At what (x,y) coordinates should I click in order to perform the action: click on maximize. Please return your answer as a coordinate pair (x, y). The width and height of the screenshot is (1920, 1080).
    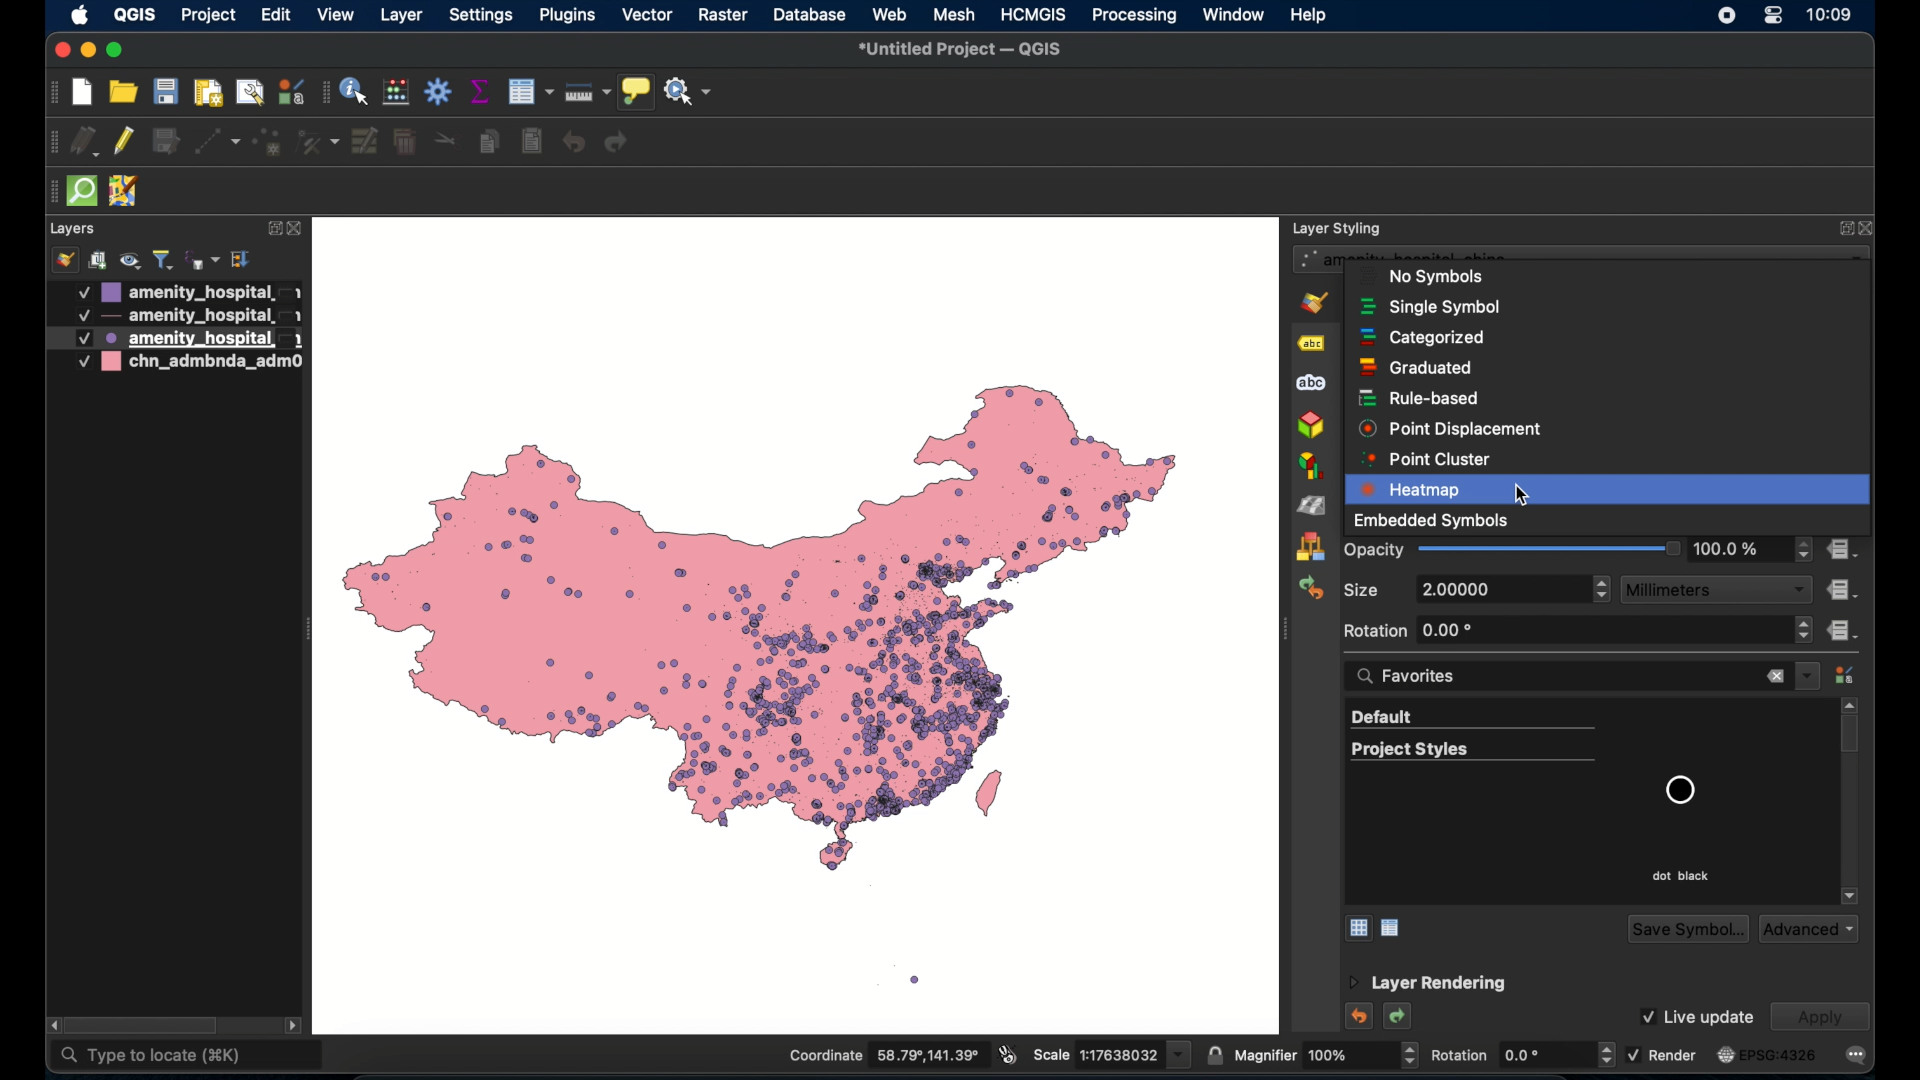
    Looking at the image, I should click on (119, 51).